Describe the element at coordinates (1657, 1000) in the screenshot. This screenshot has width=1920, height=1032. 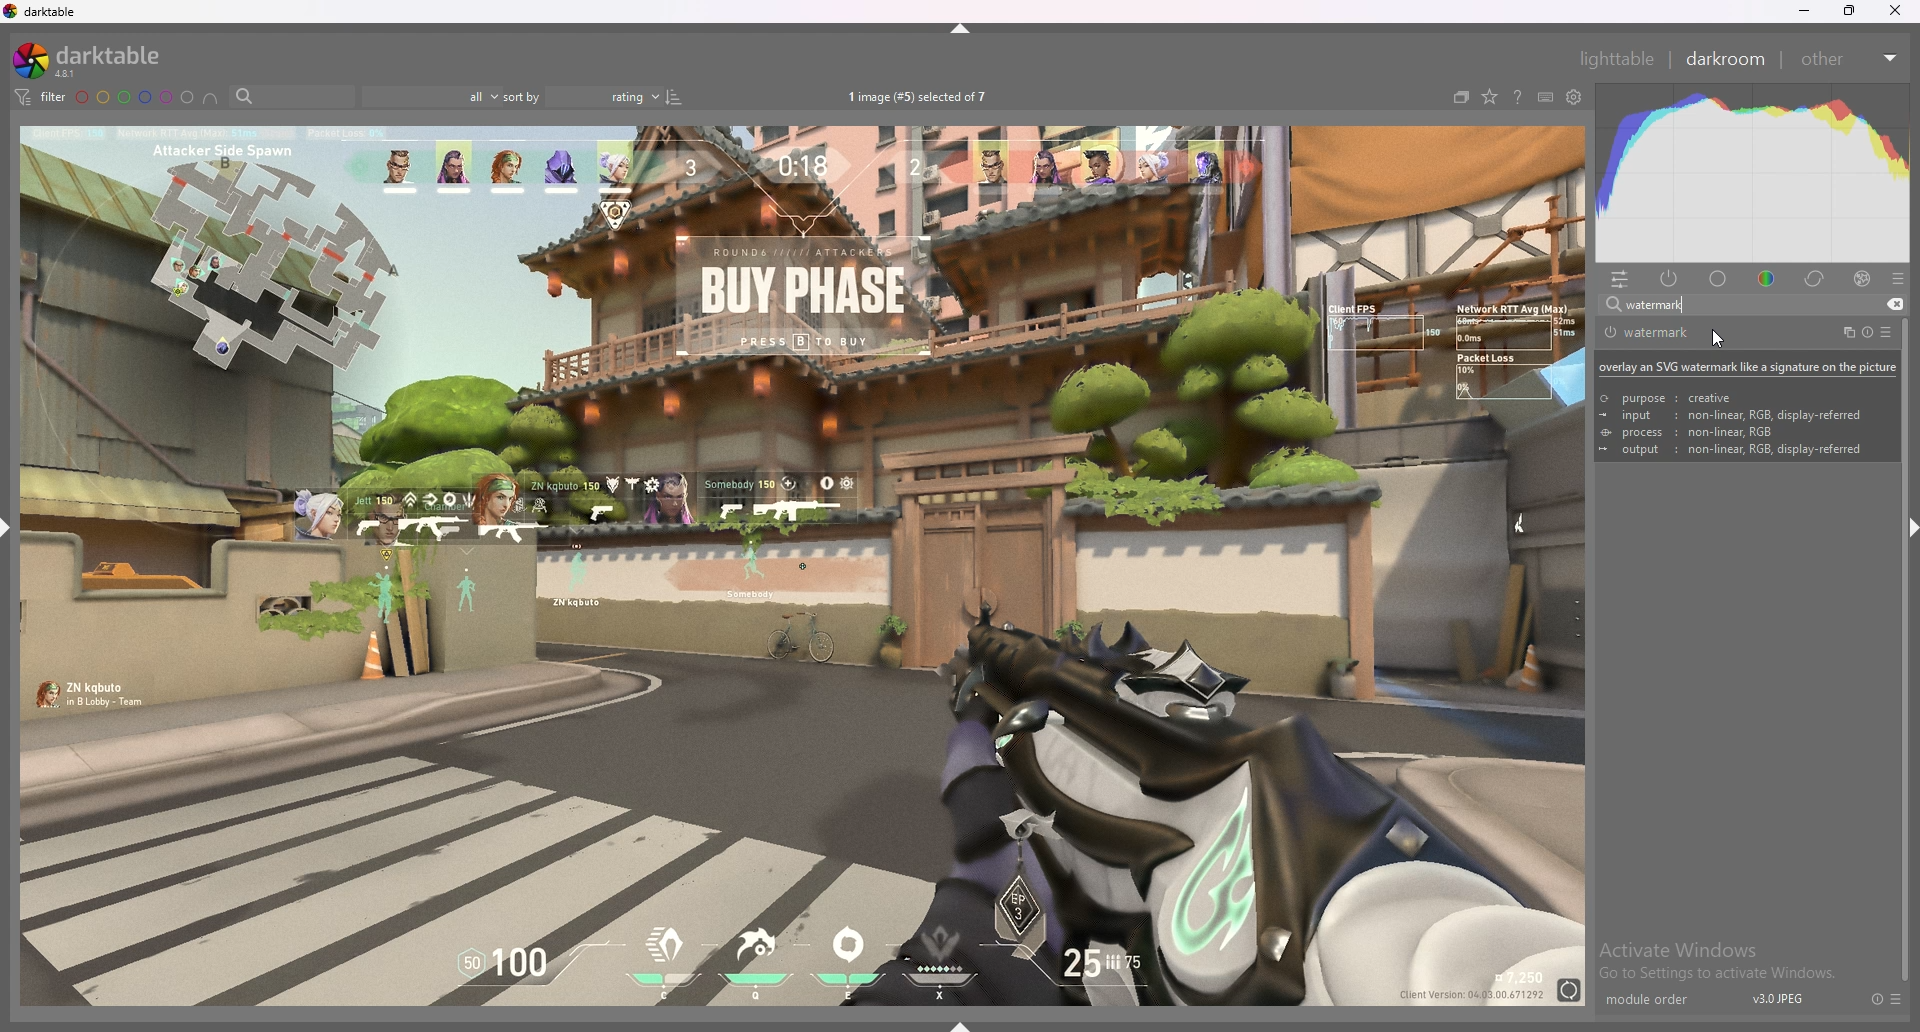
I see `module order` at that location.